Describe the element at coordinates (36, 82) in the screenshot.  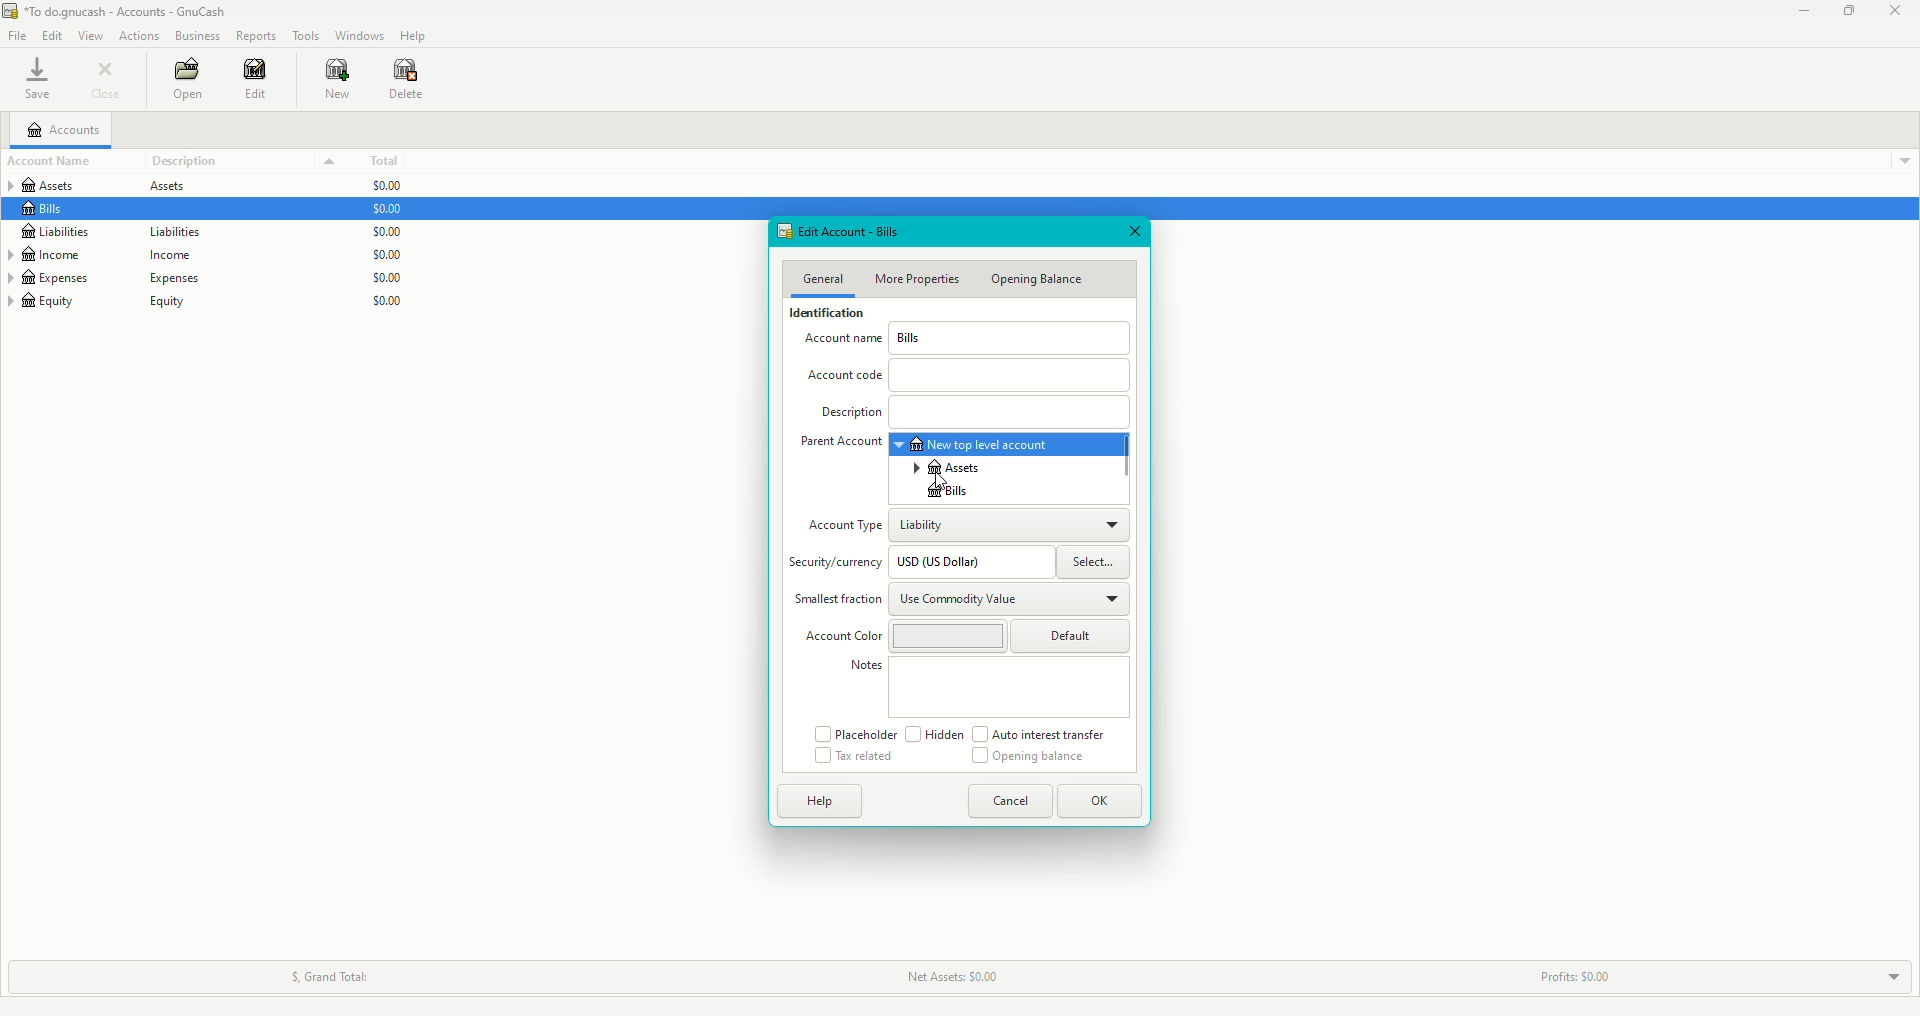
I see `Save` at that location.